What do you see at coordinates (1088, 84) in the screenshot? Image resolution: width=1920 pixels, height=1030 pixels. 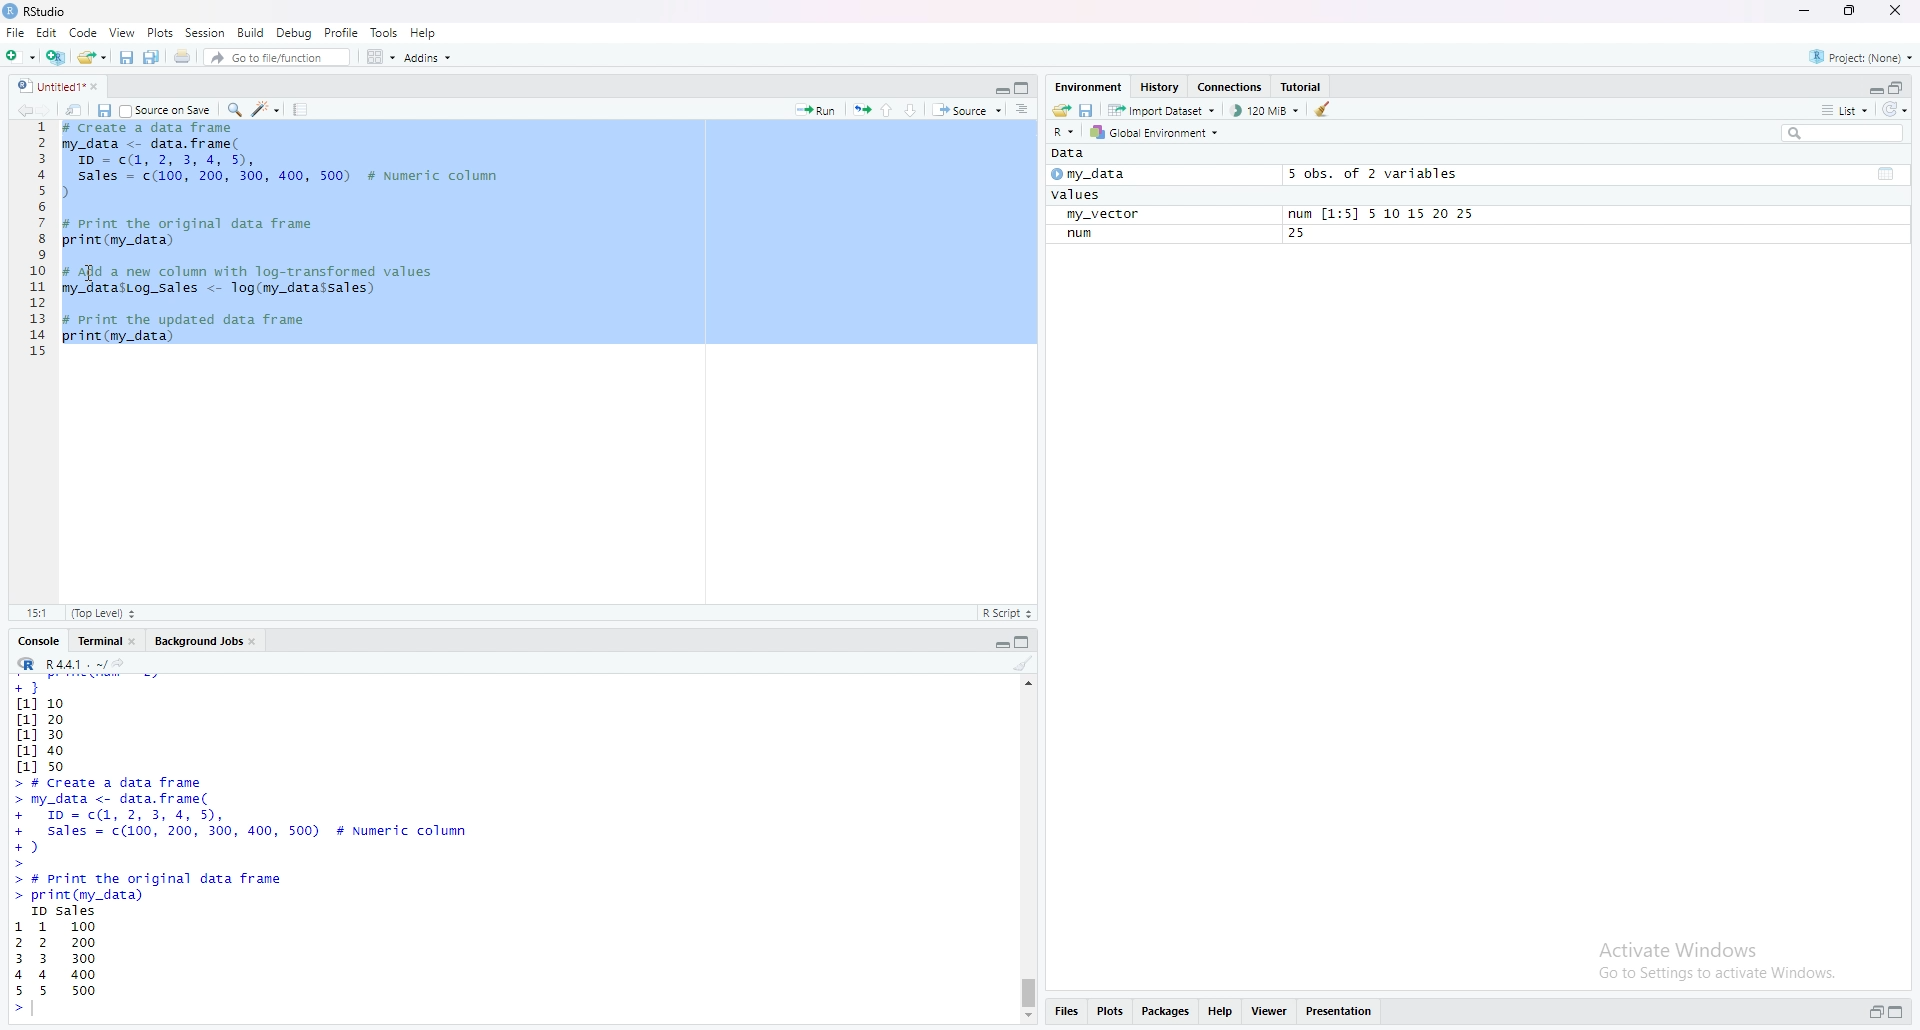 I see `environment` at bounding box center [1088, 84].